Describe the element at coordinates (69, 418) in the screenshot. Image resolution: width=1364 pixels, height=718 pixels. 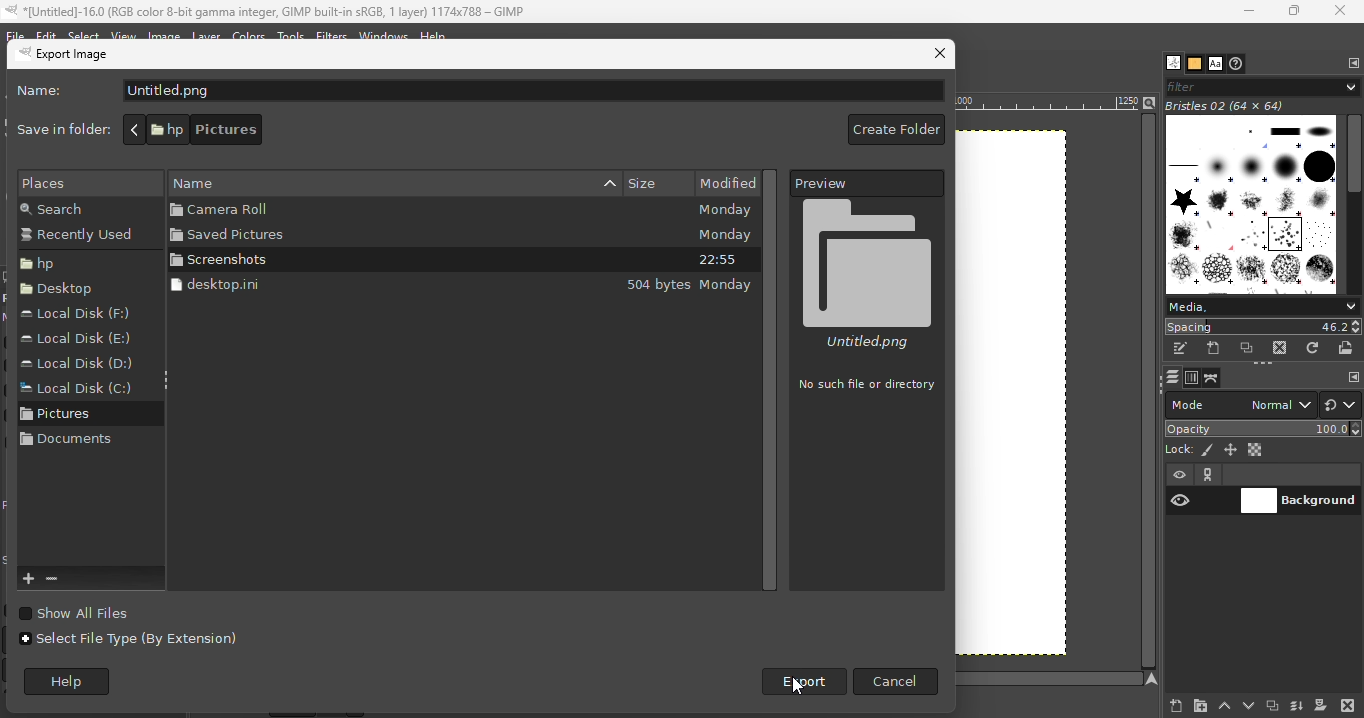
I see `Pictures` at that location.